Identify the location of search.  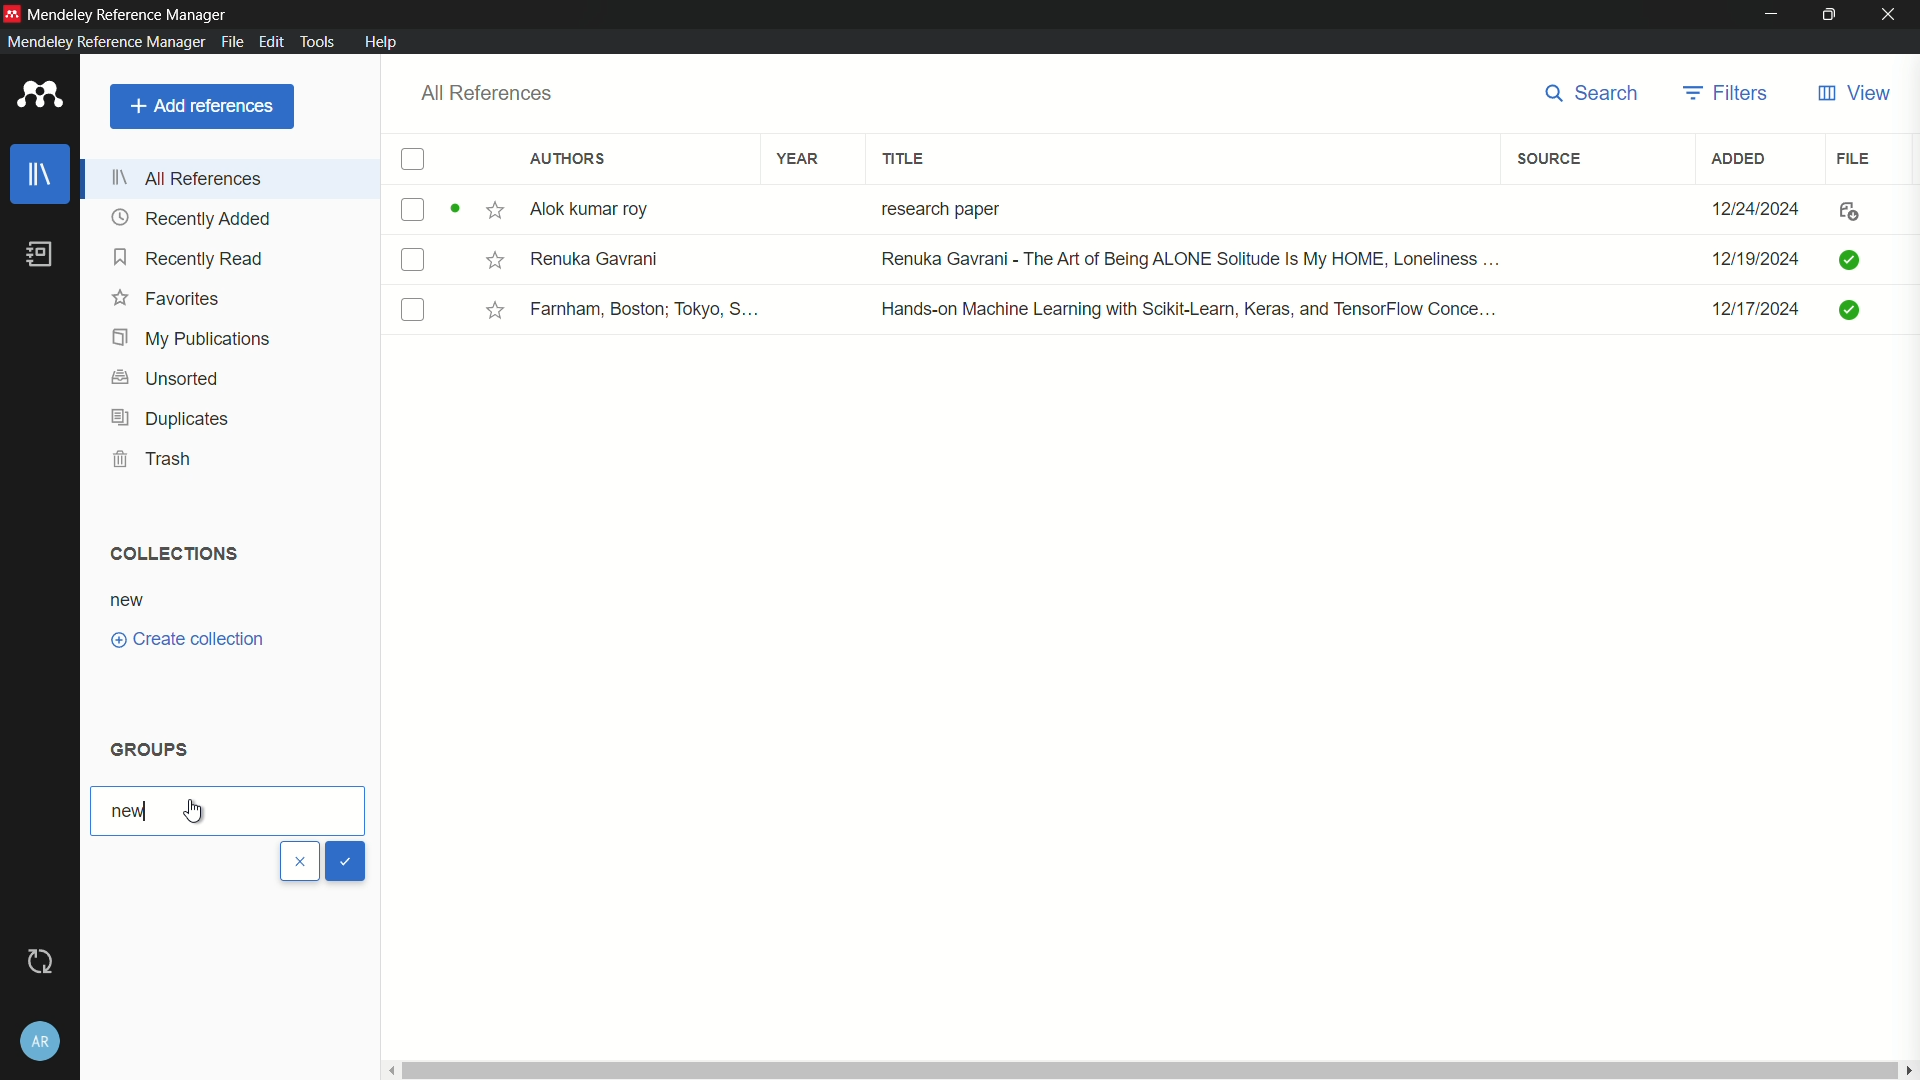
(1585, 93).